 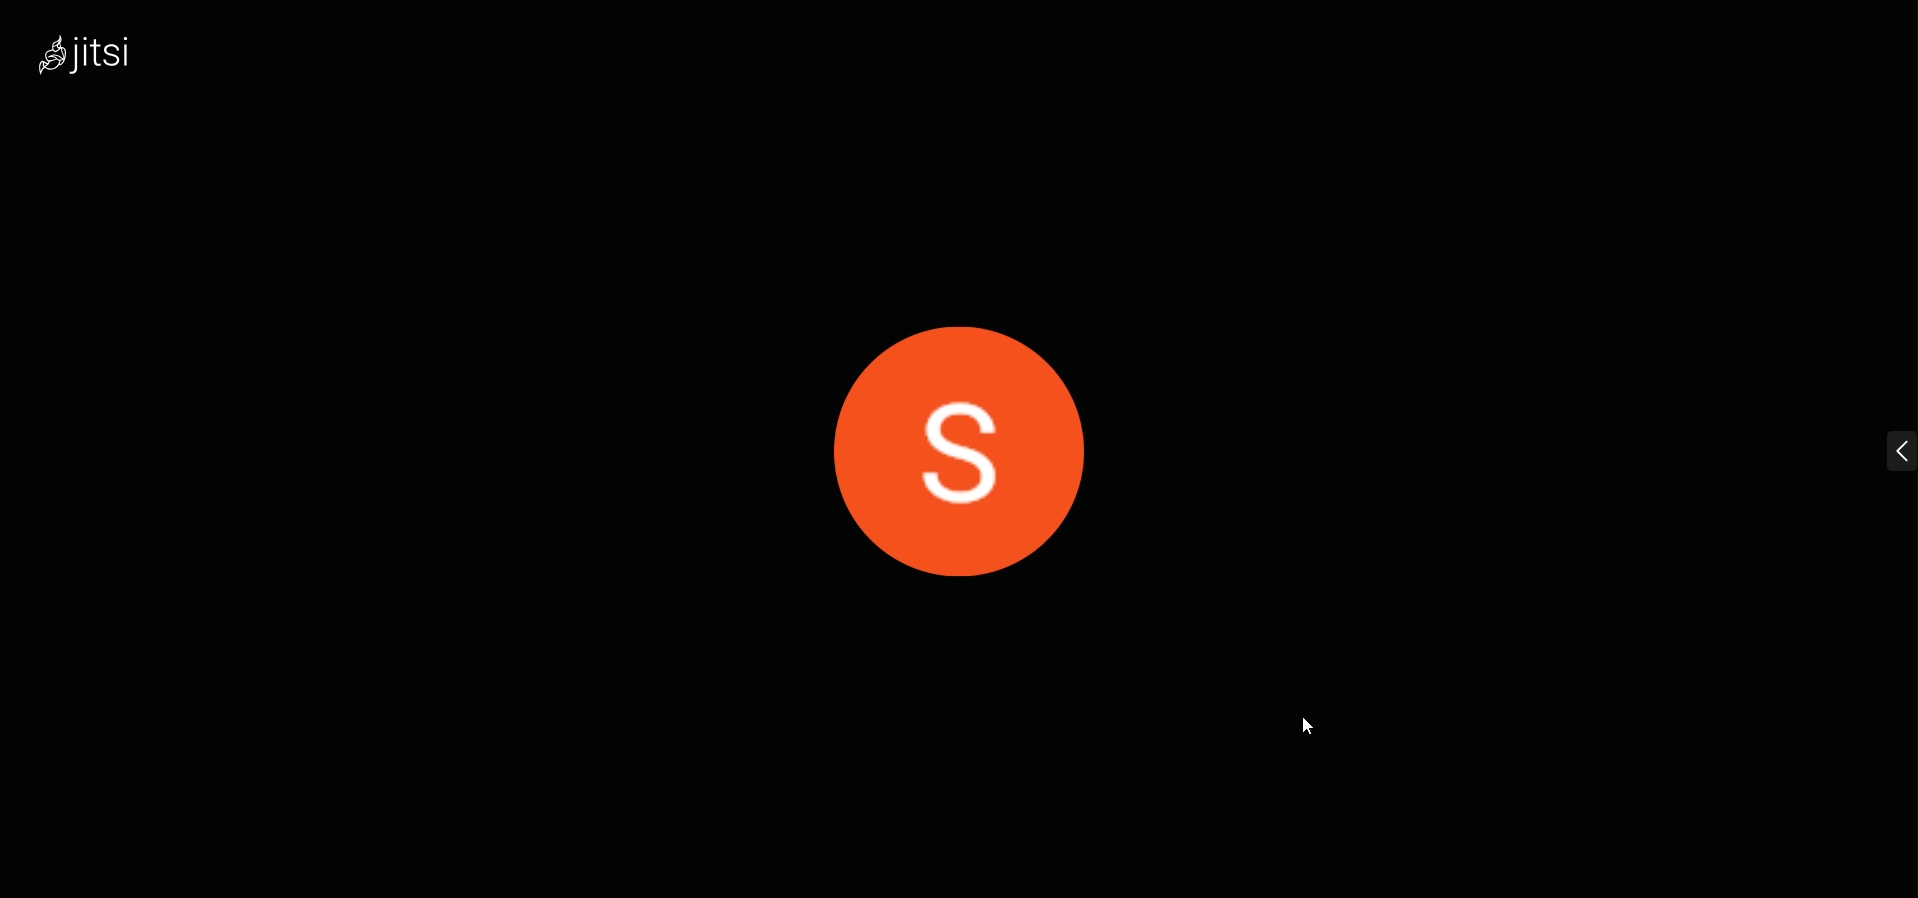 I want to click on display picture, so click(x=956, y=452).